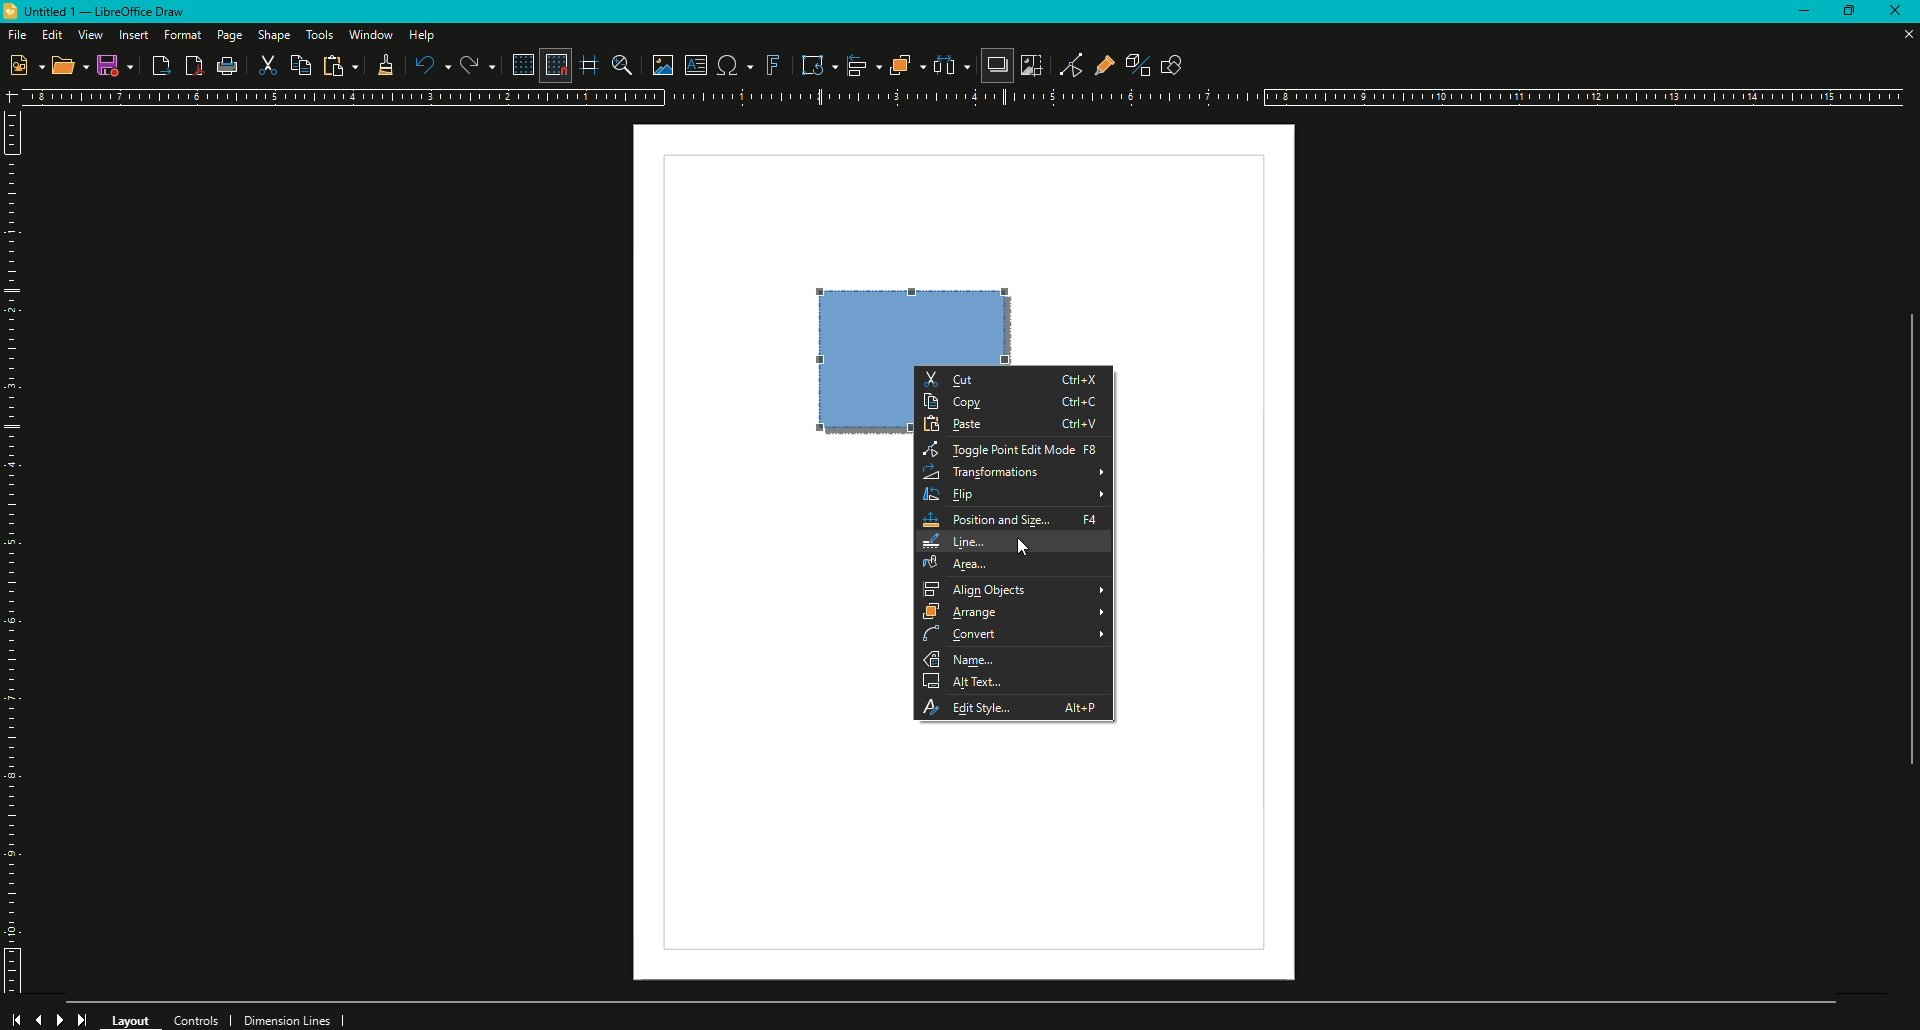 The width and height of the screenshot is (1920, 1030). Describe the element at coordinates (424, 35) in the screenshot. I see `Help` at that location.